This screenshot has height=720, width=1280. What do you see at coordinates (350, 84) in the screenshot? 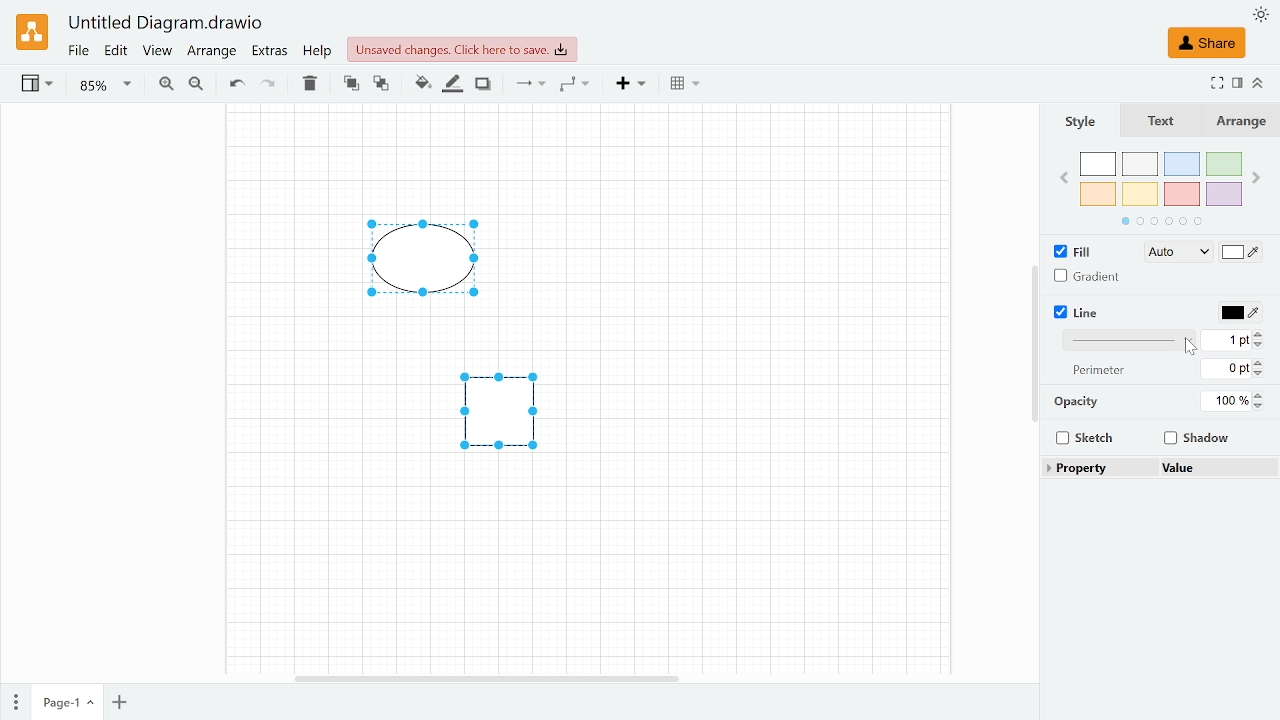
I see `TO front` at bounding box center [350, 84].